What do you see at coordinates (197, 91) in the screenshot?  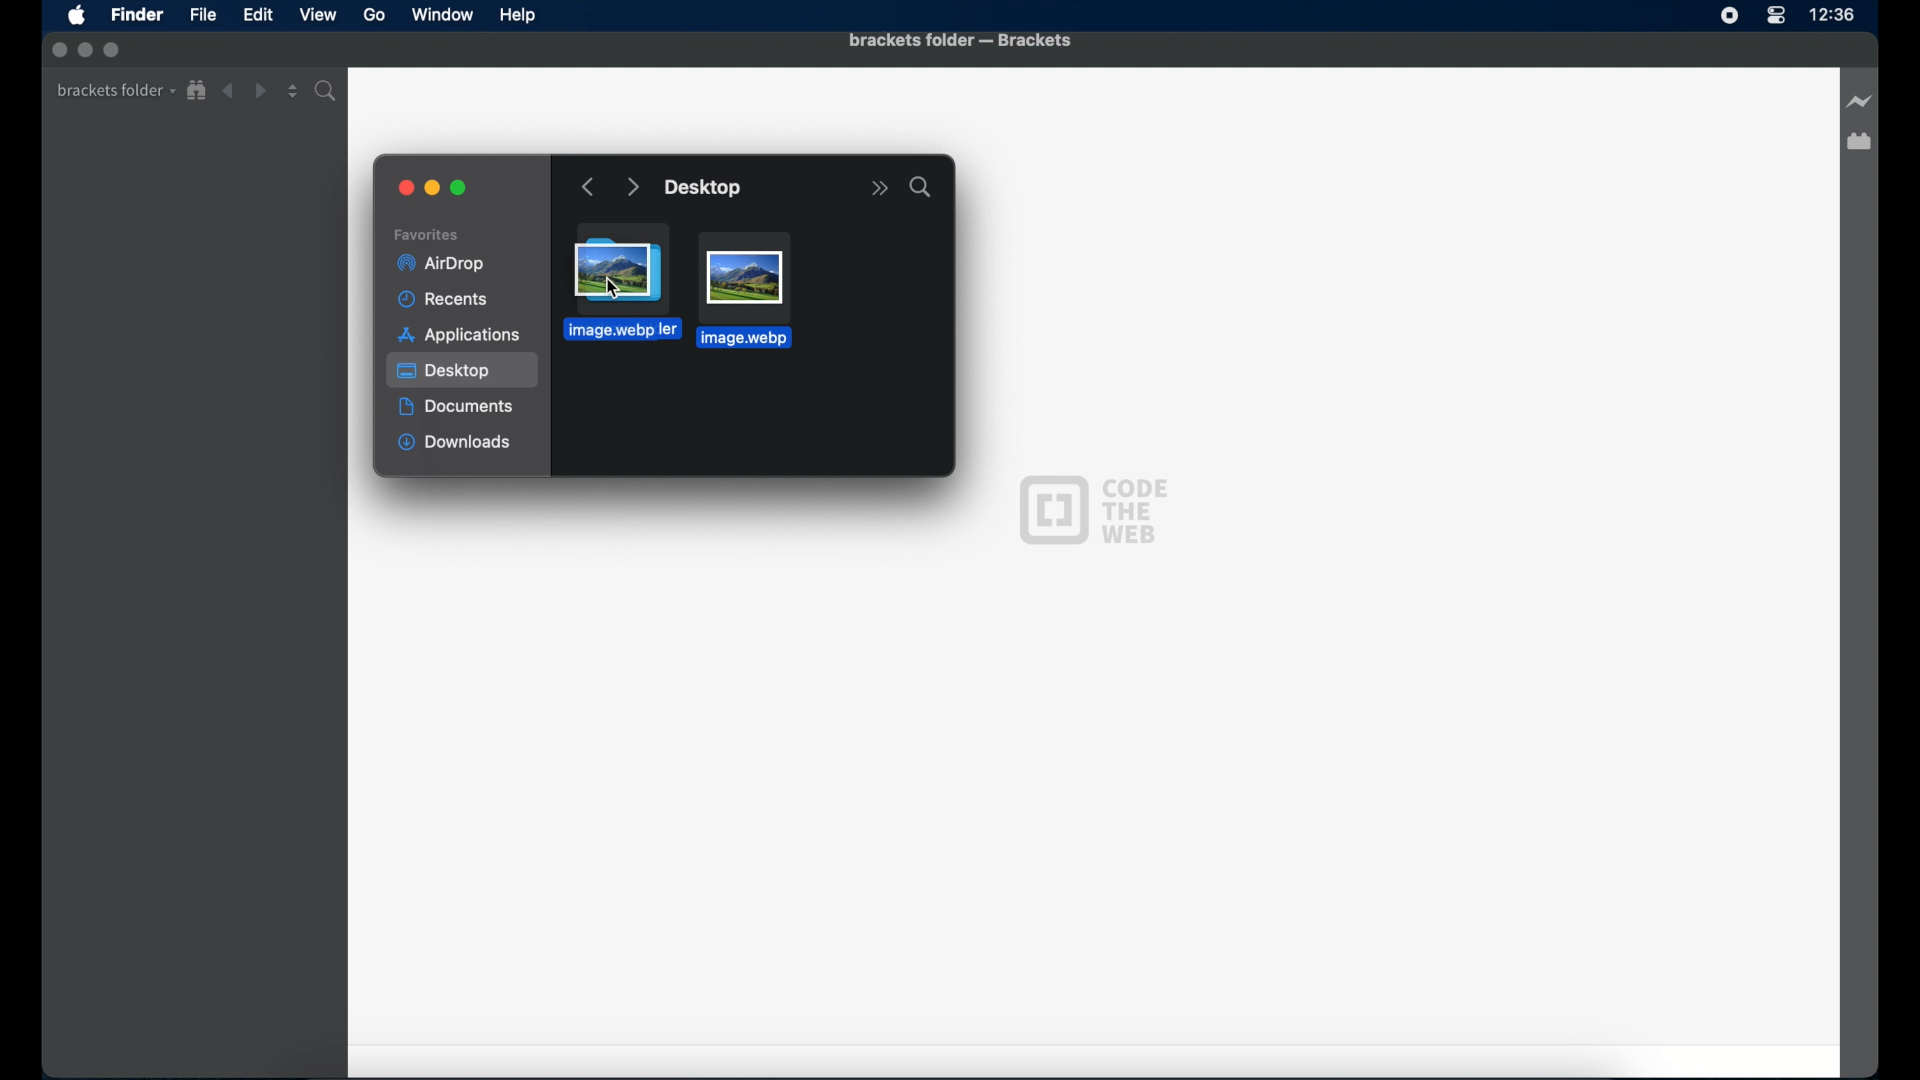 I see `show in file tree` at bounding box center [197, 91].